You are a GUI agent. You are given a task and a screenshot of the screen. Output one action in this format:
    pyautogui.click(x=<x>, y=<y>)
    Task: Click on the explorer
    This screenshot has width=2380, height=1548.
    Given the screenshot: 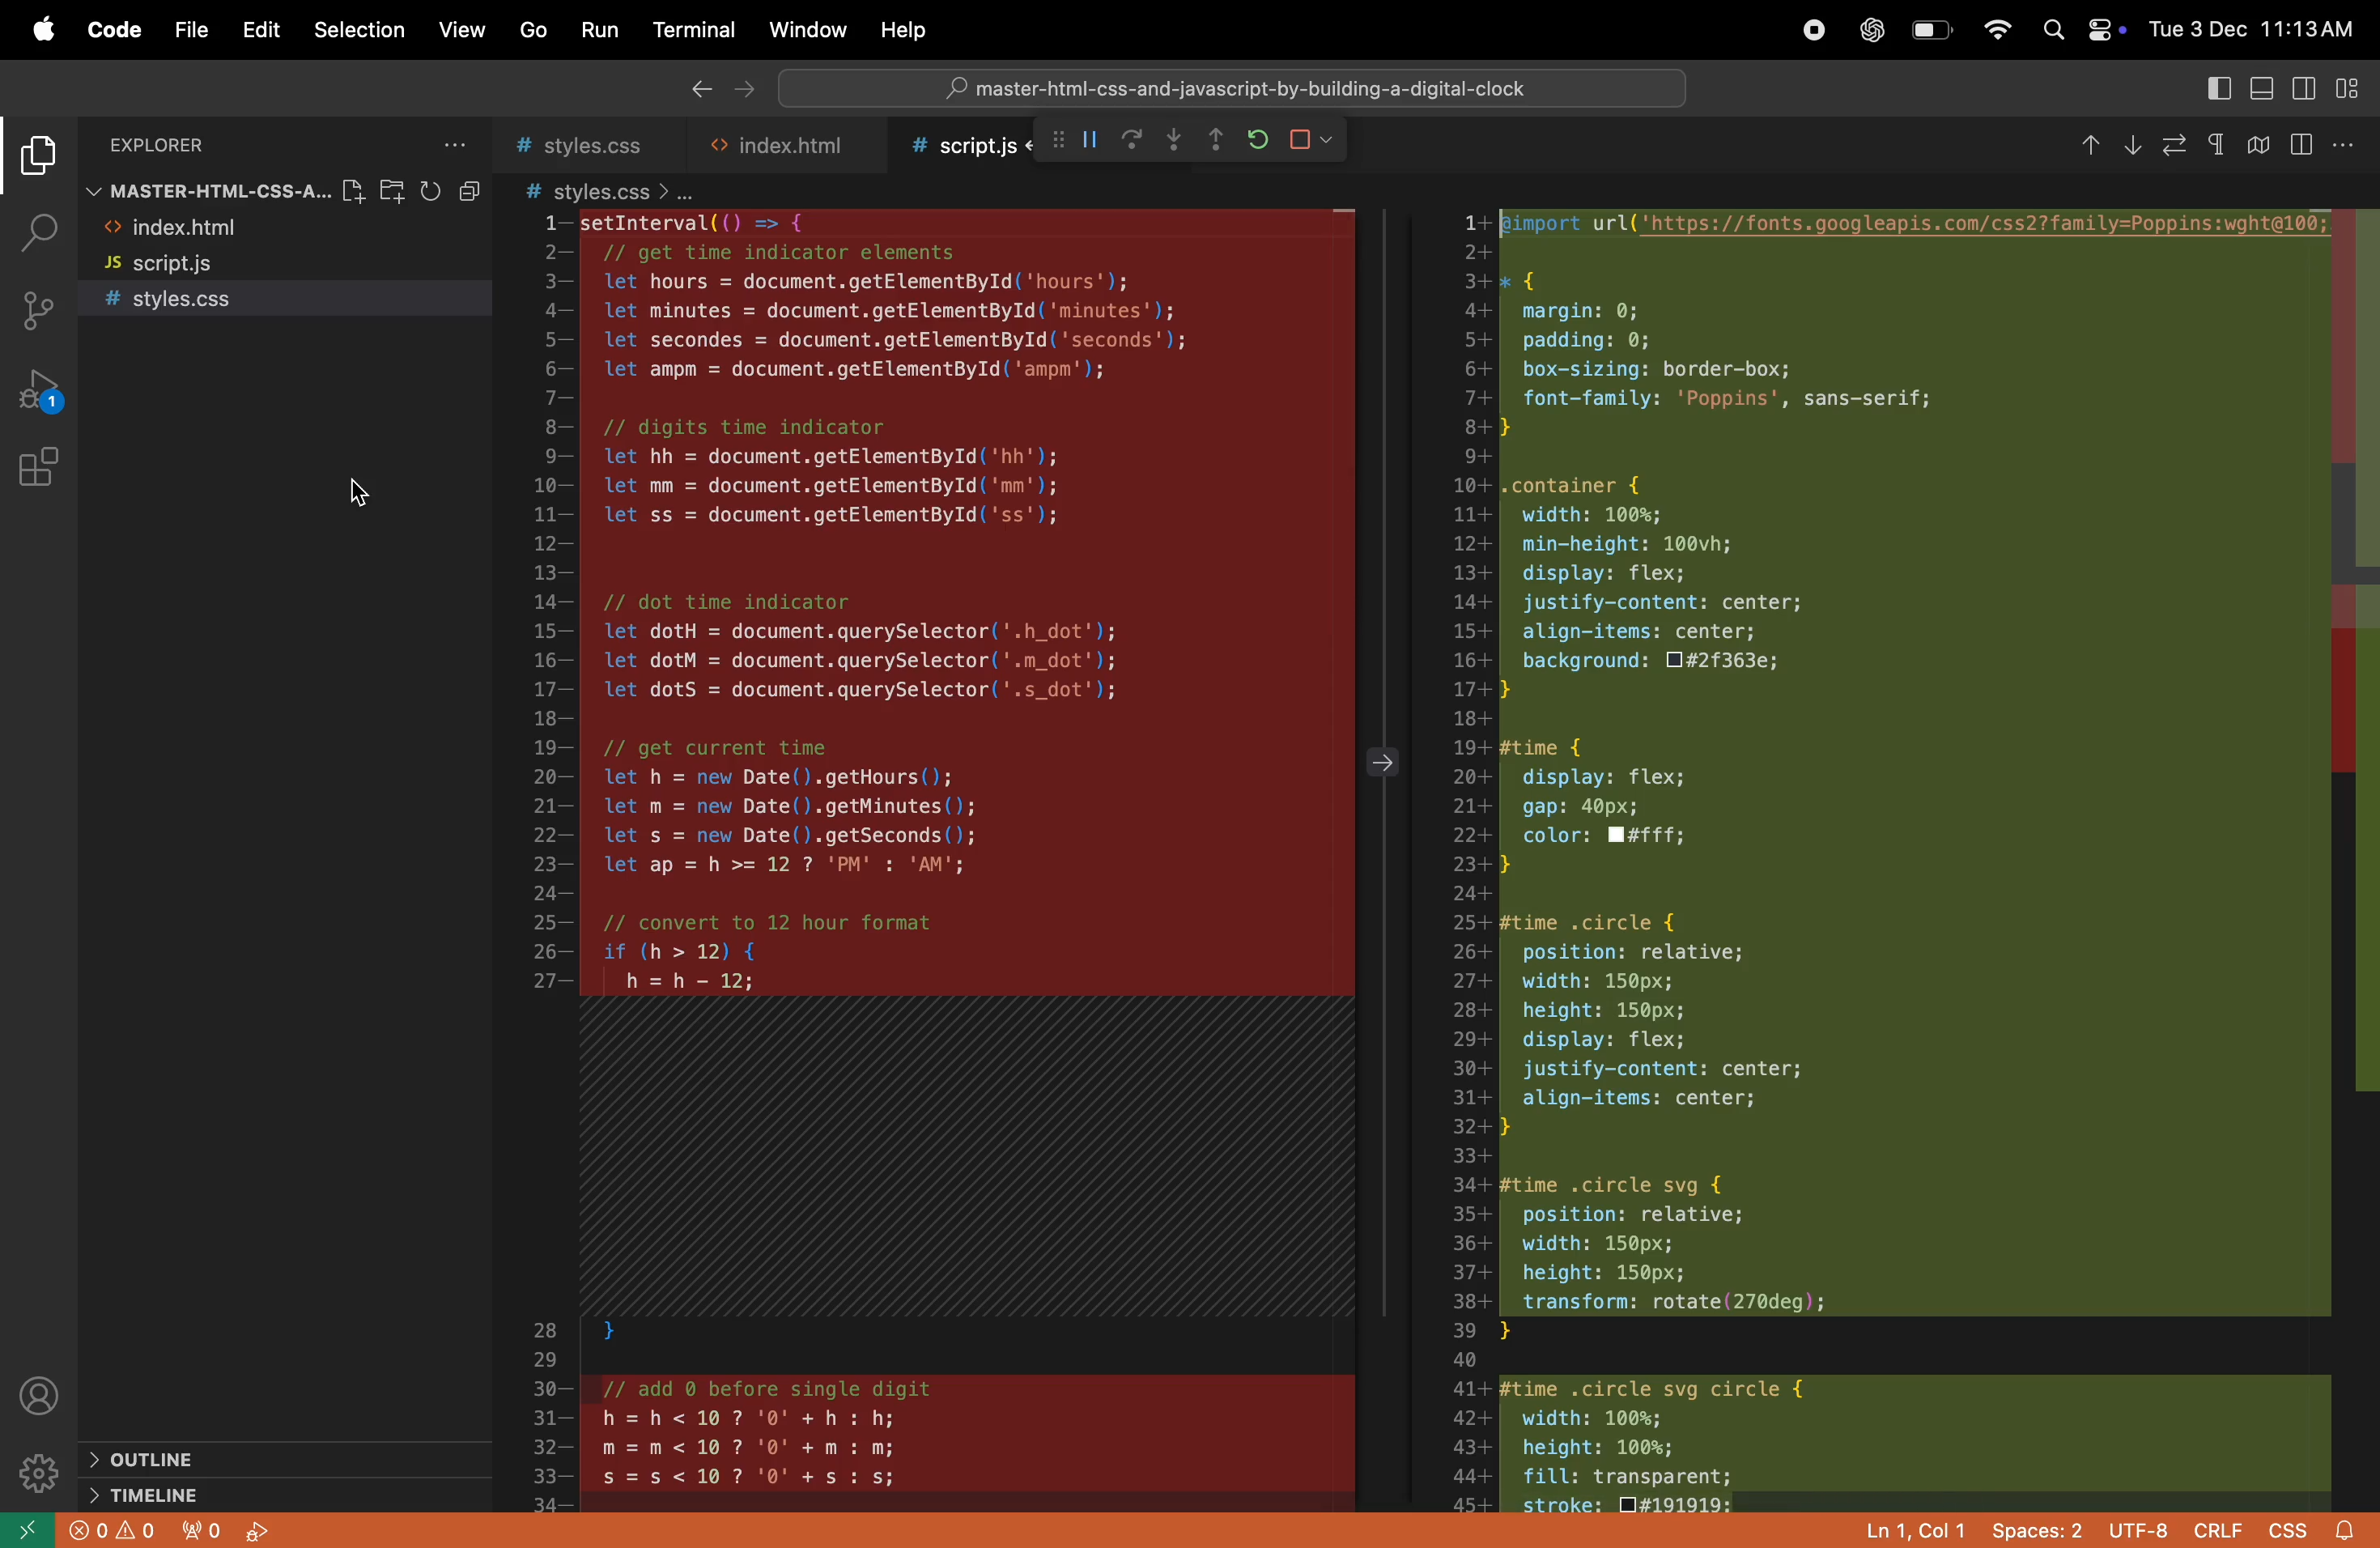 What is the action you would take?
    pyautogui.click(x=35, y=158)
    